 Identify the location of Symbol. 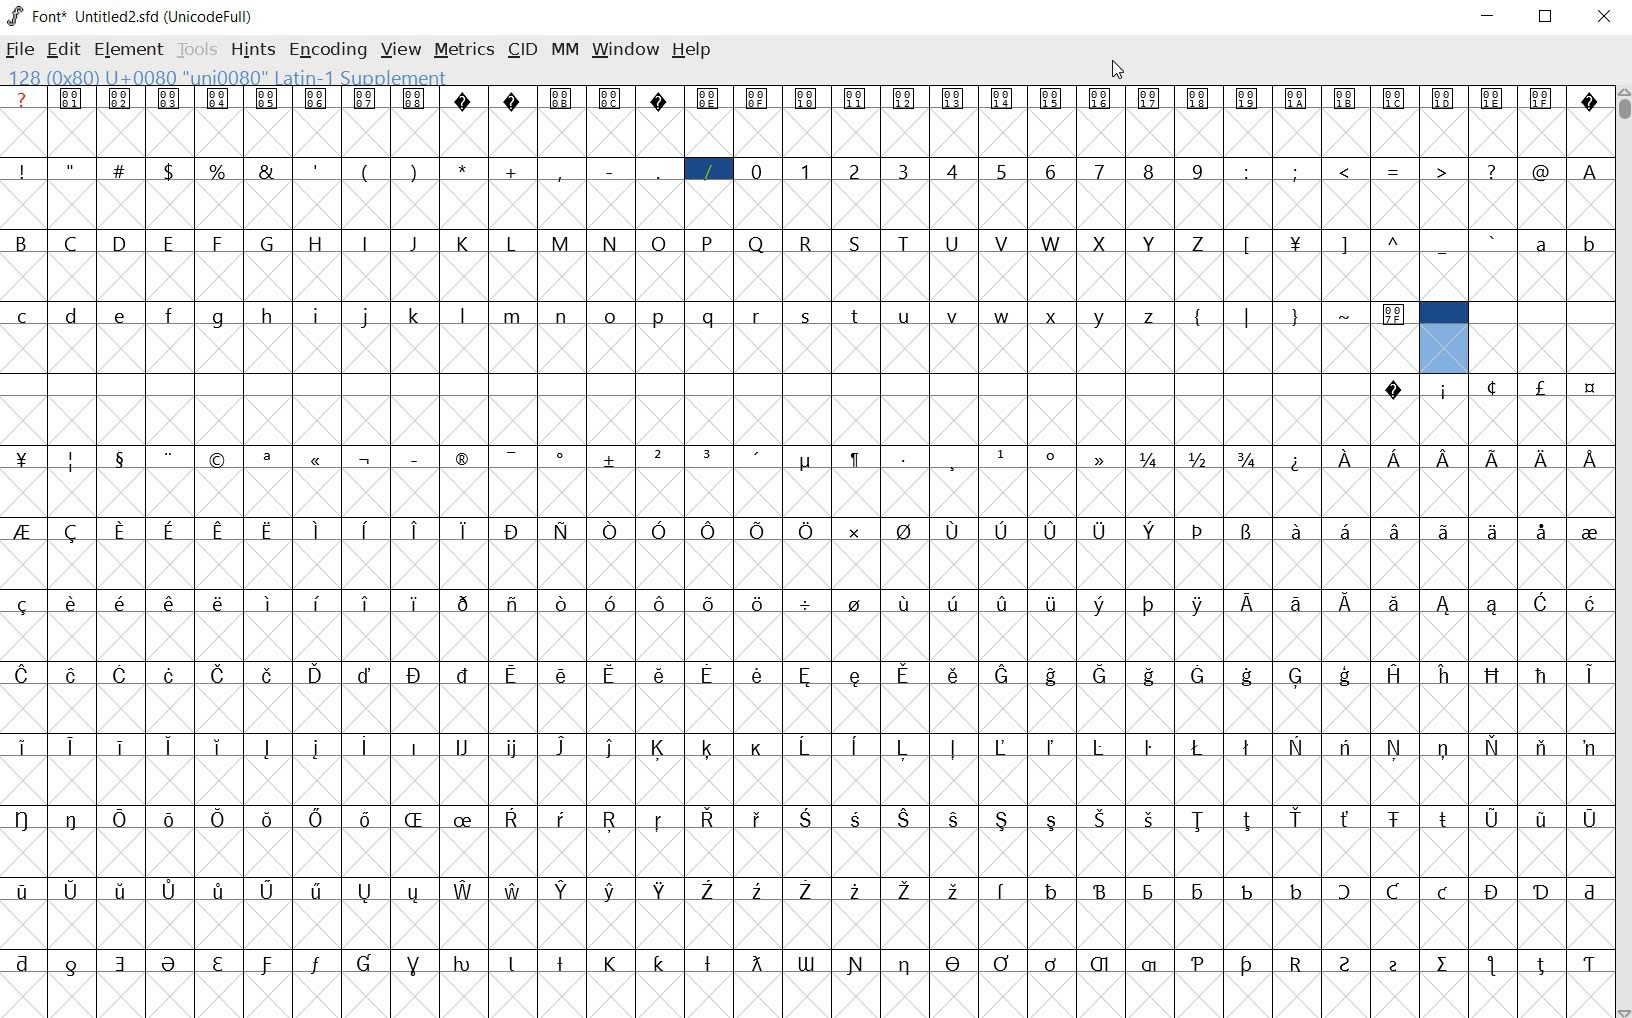
(1250, 964).